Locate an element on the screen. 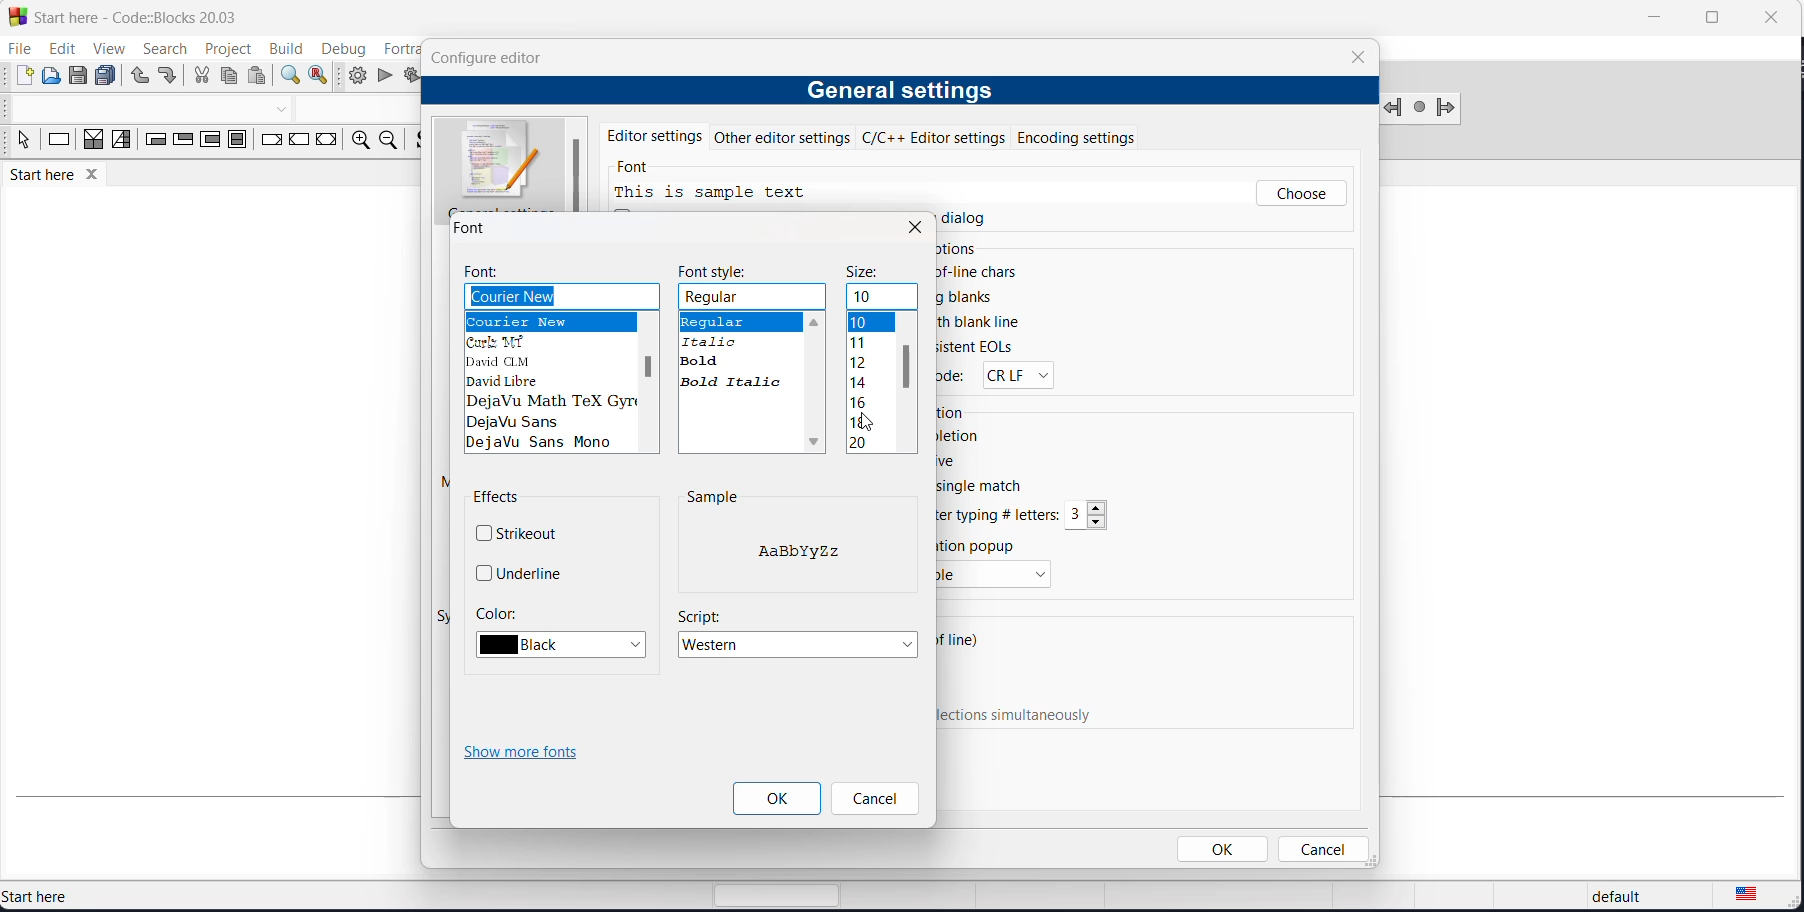 The image size is (1804, 912). entry condition loop is located at coordinates (149, 143).